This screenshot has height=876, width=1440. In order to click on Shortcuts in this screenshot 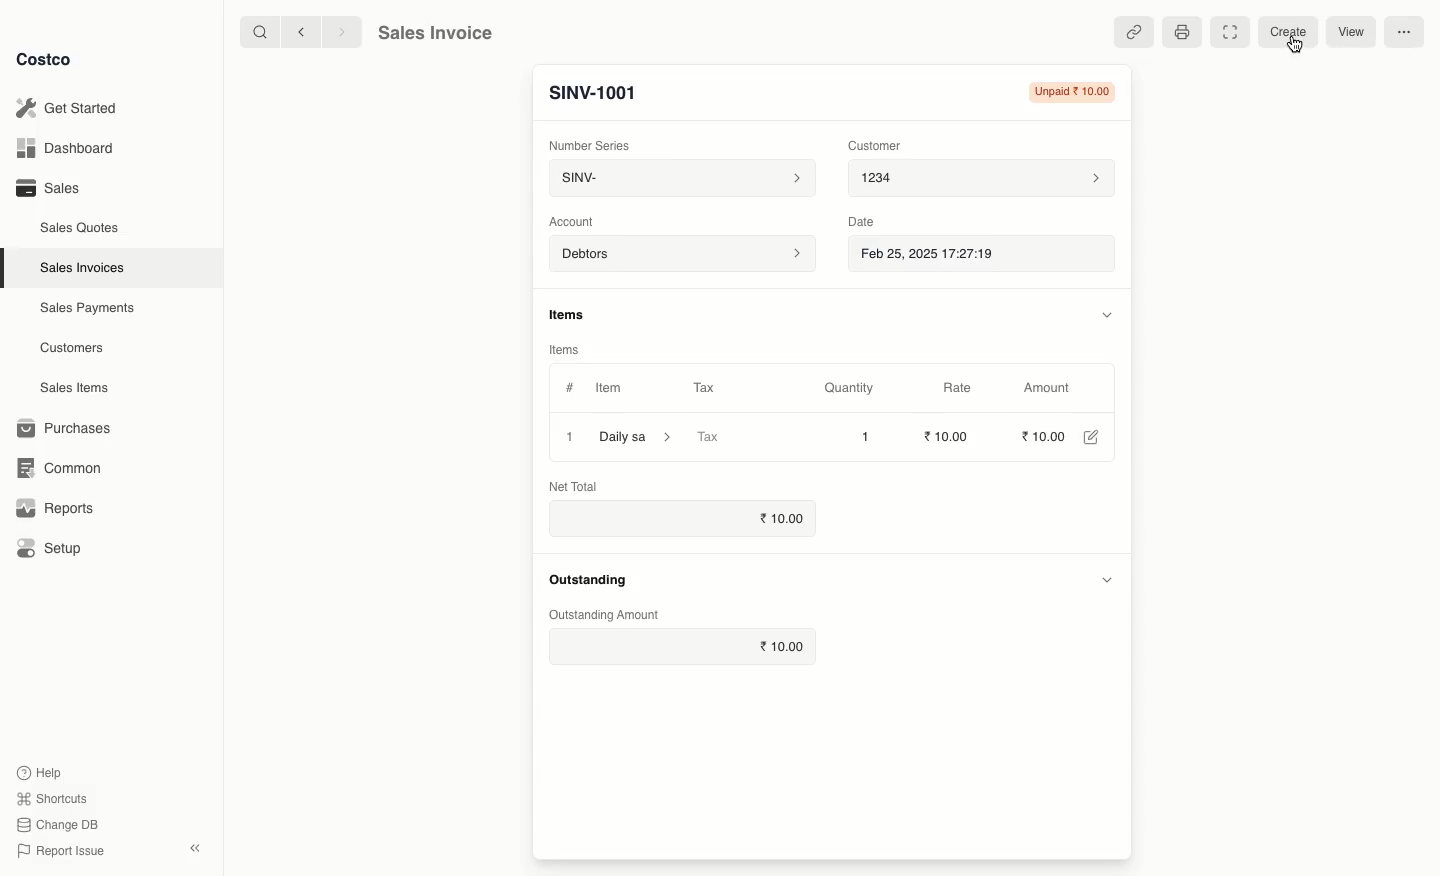, I will do `click(54, 797)`.